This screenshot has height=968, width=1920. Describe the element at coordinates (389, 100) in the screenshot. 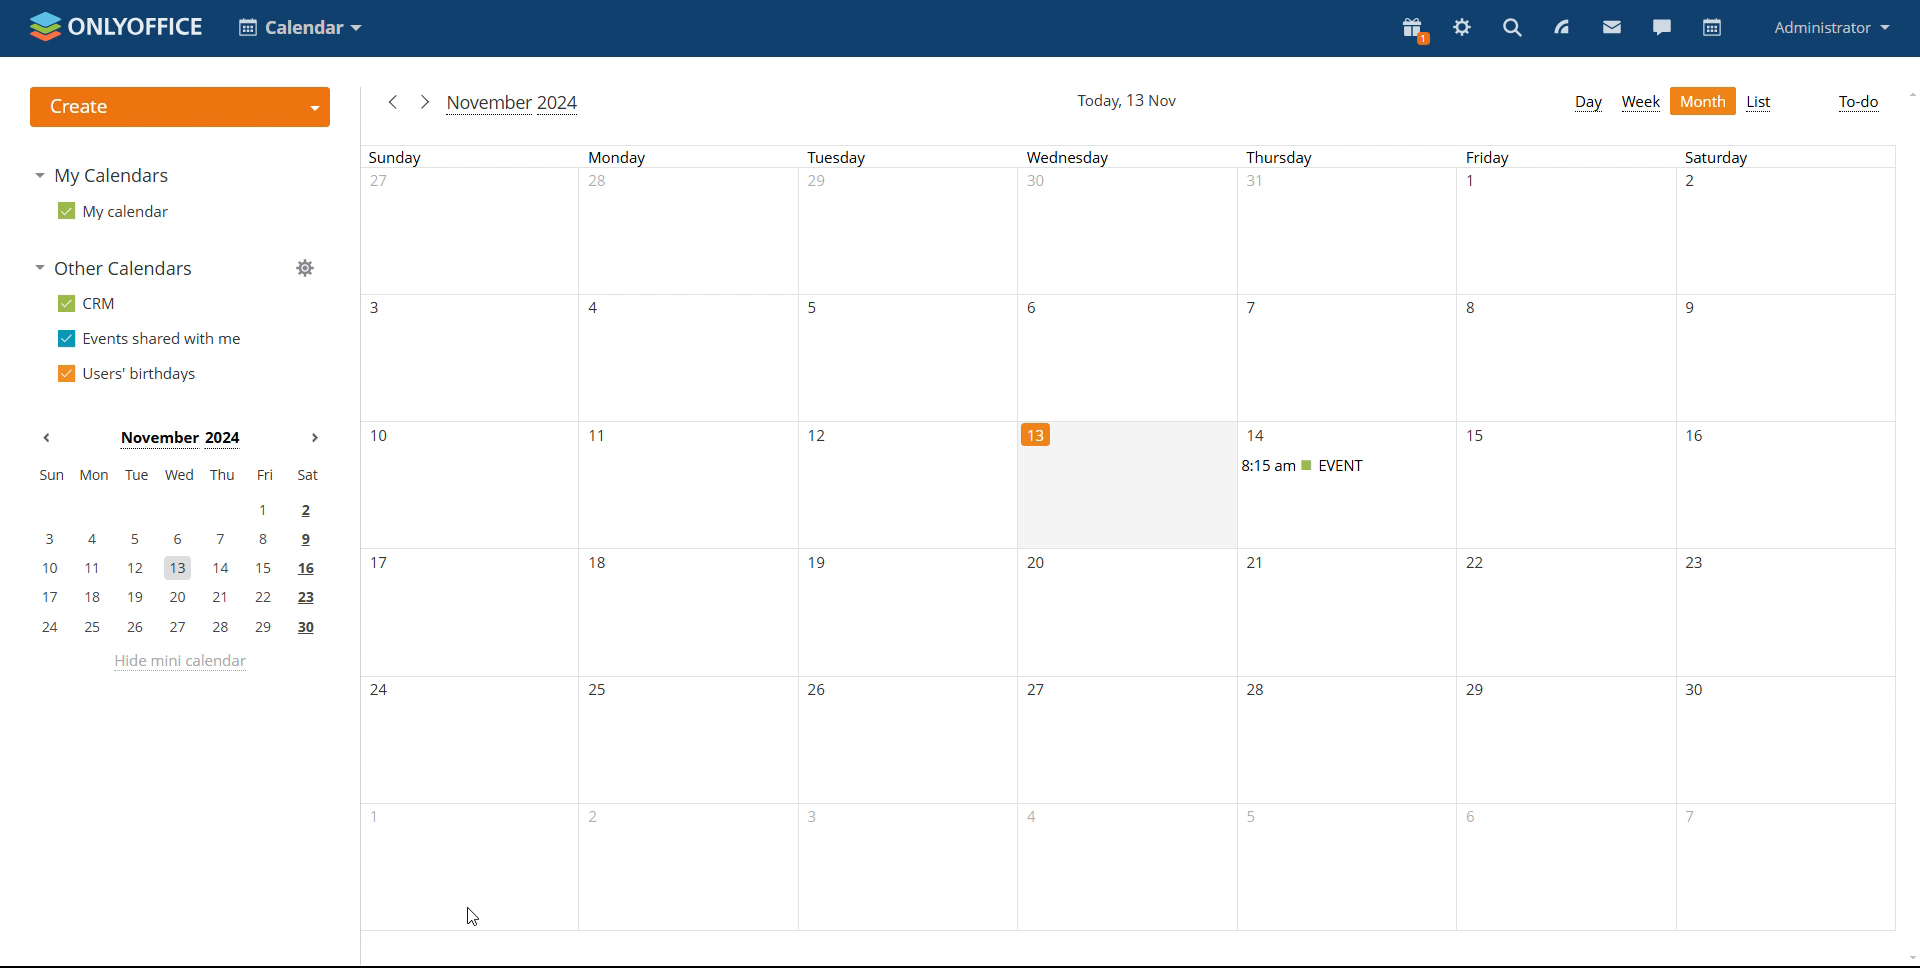

I see `previous month` at that location.